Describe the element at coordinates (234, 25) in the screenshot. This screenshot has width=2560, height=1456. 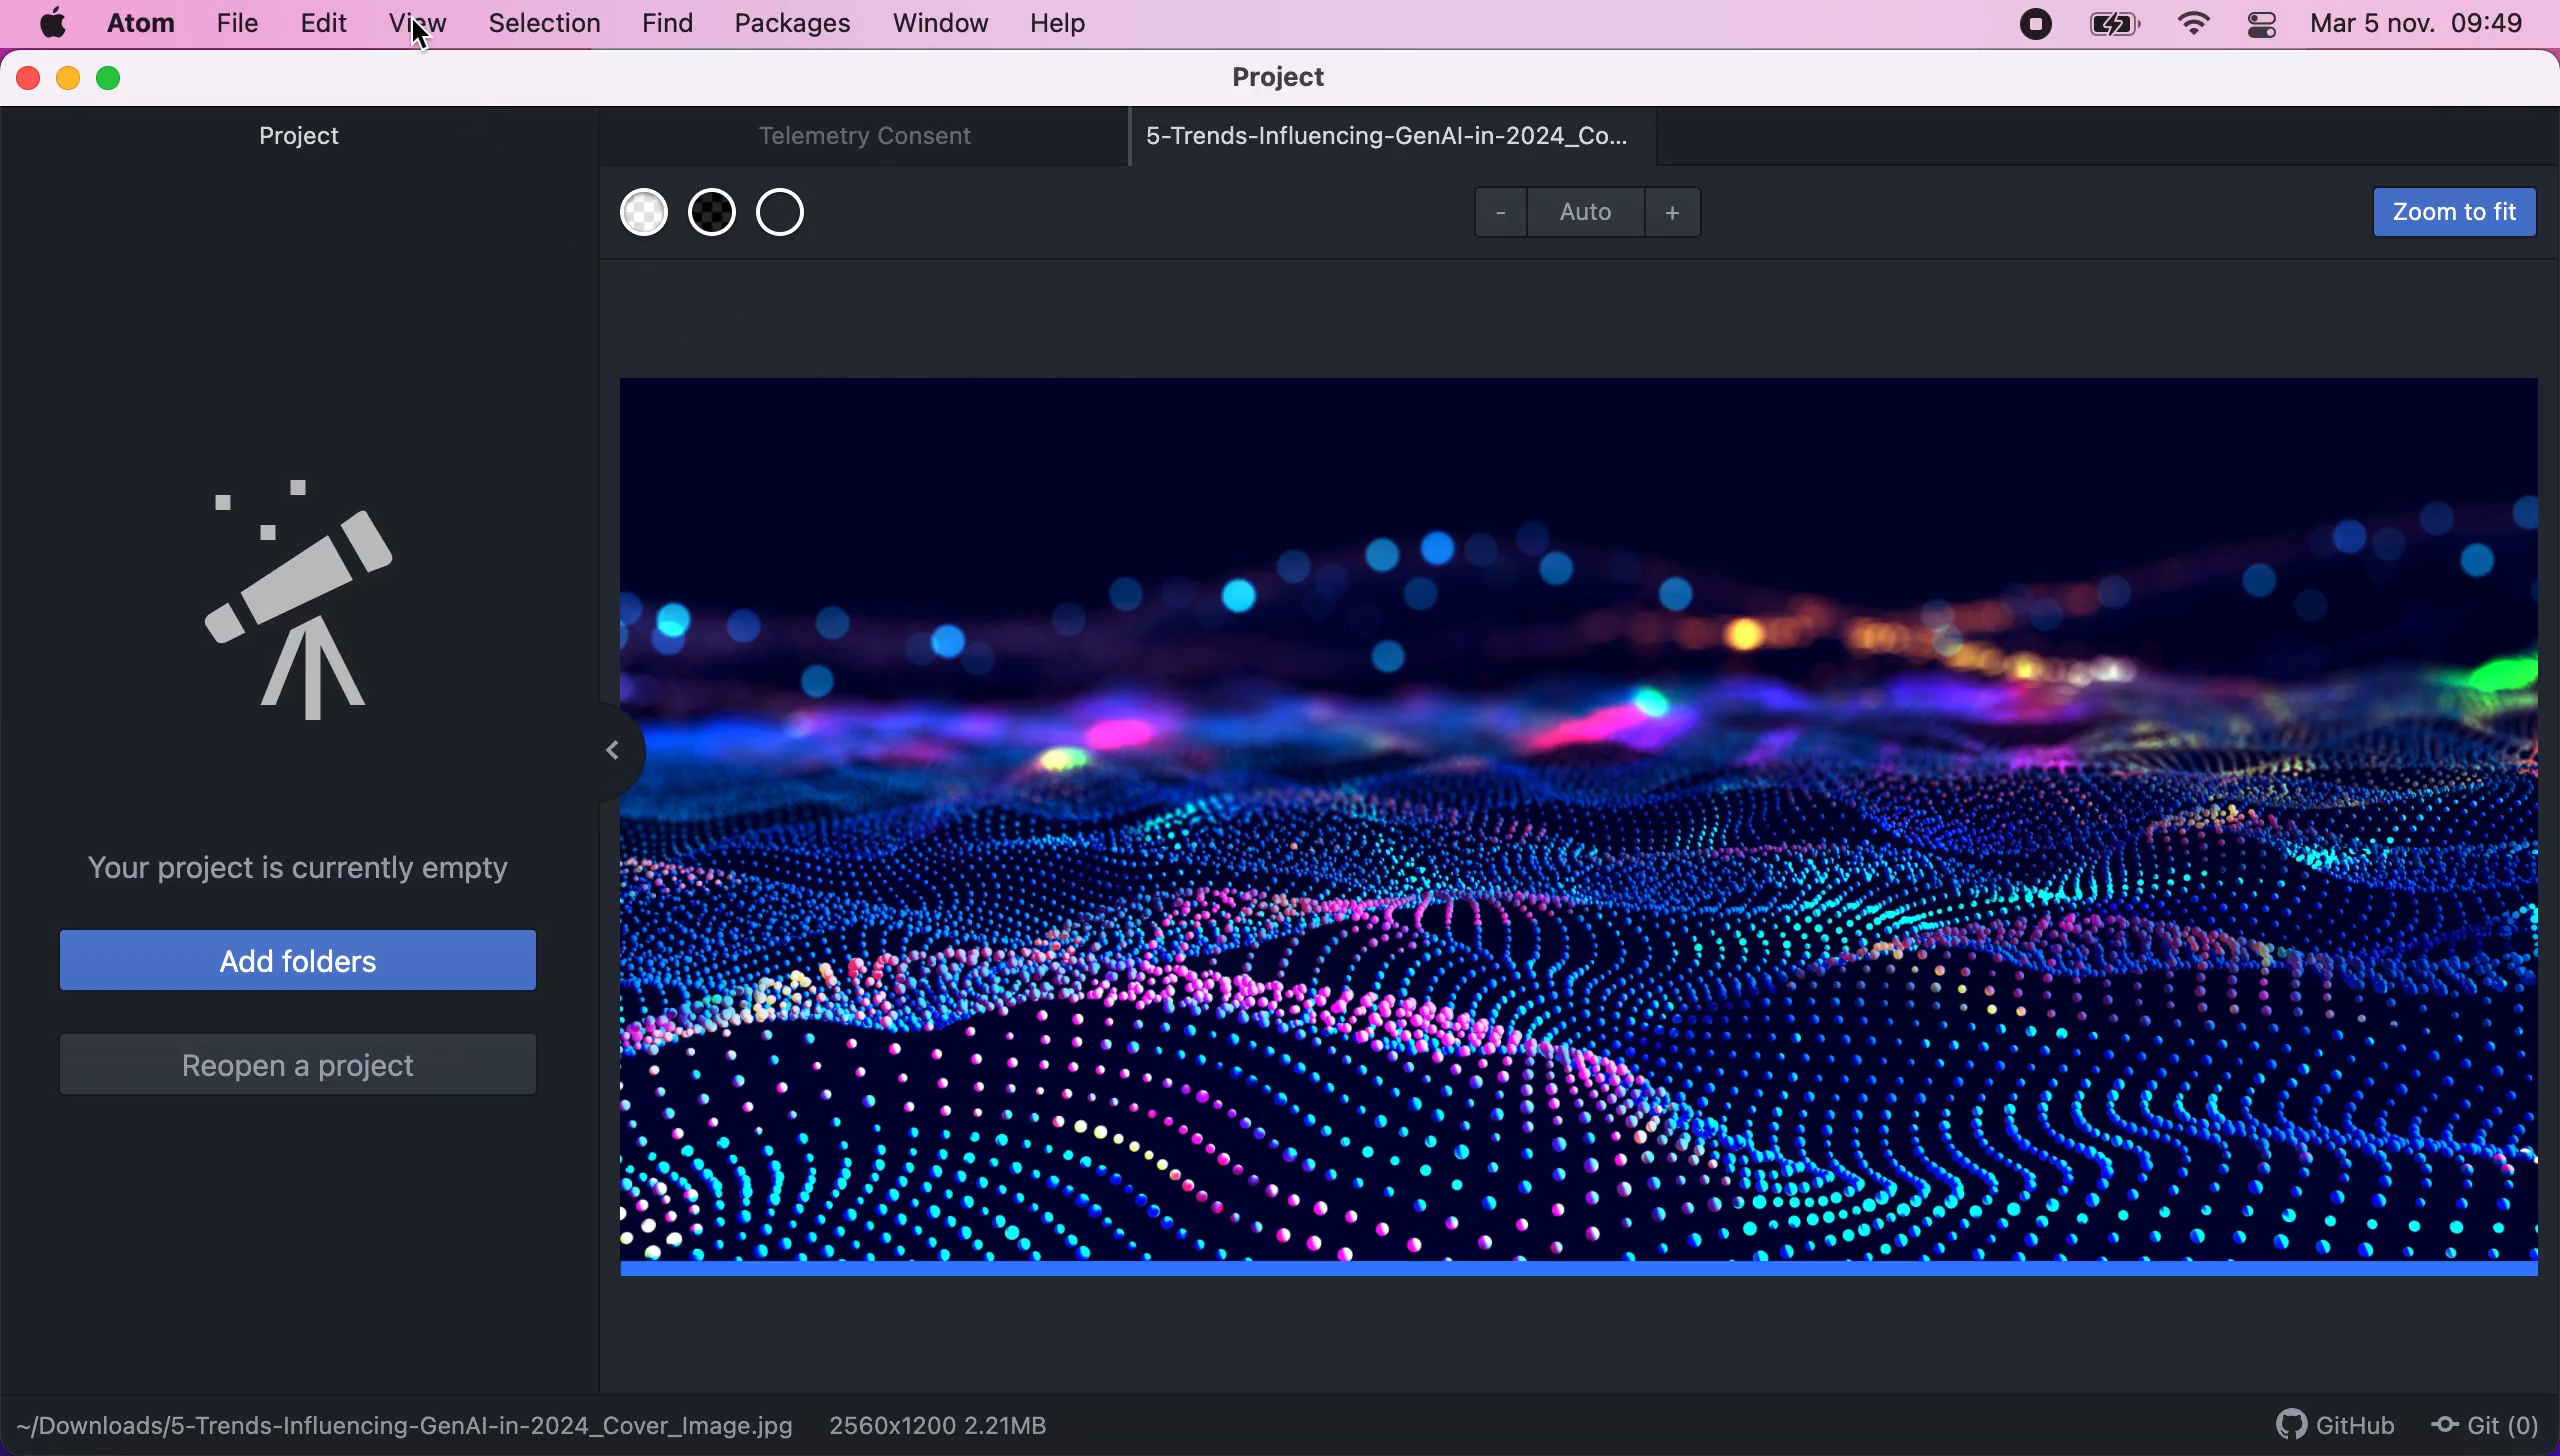
I see `file` at that location.